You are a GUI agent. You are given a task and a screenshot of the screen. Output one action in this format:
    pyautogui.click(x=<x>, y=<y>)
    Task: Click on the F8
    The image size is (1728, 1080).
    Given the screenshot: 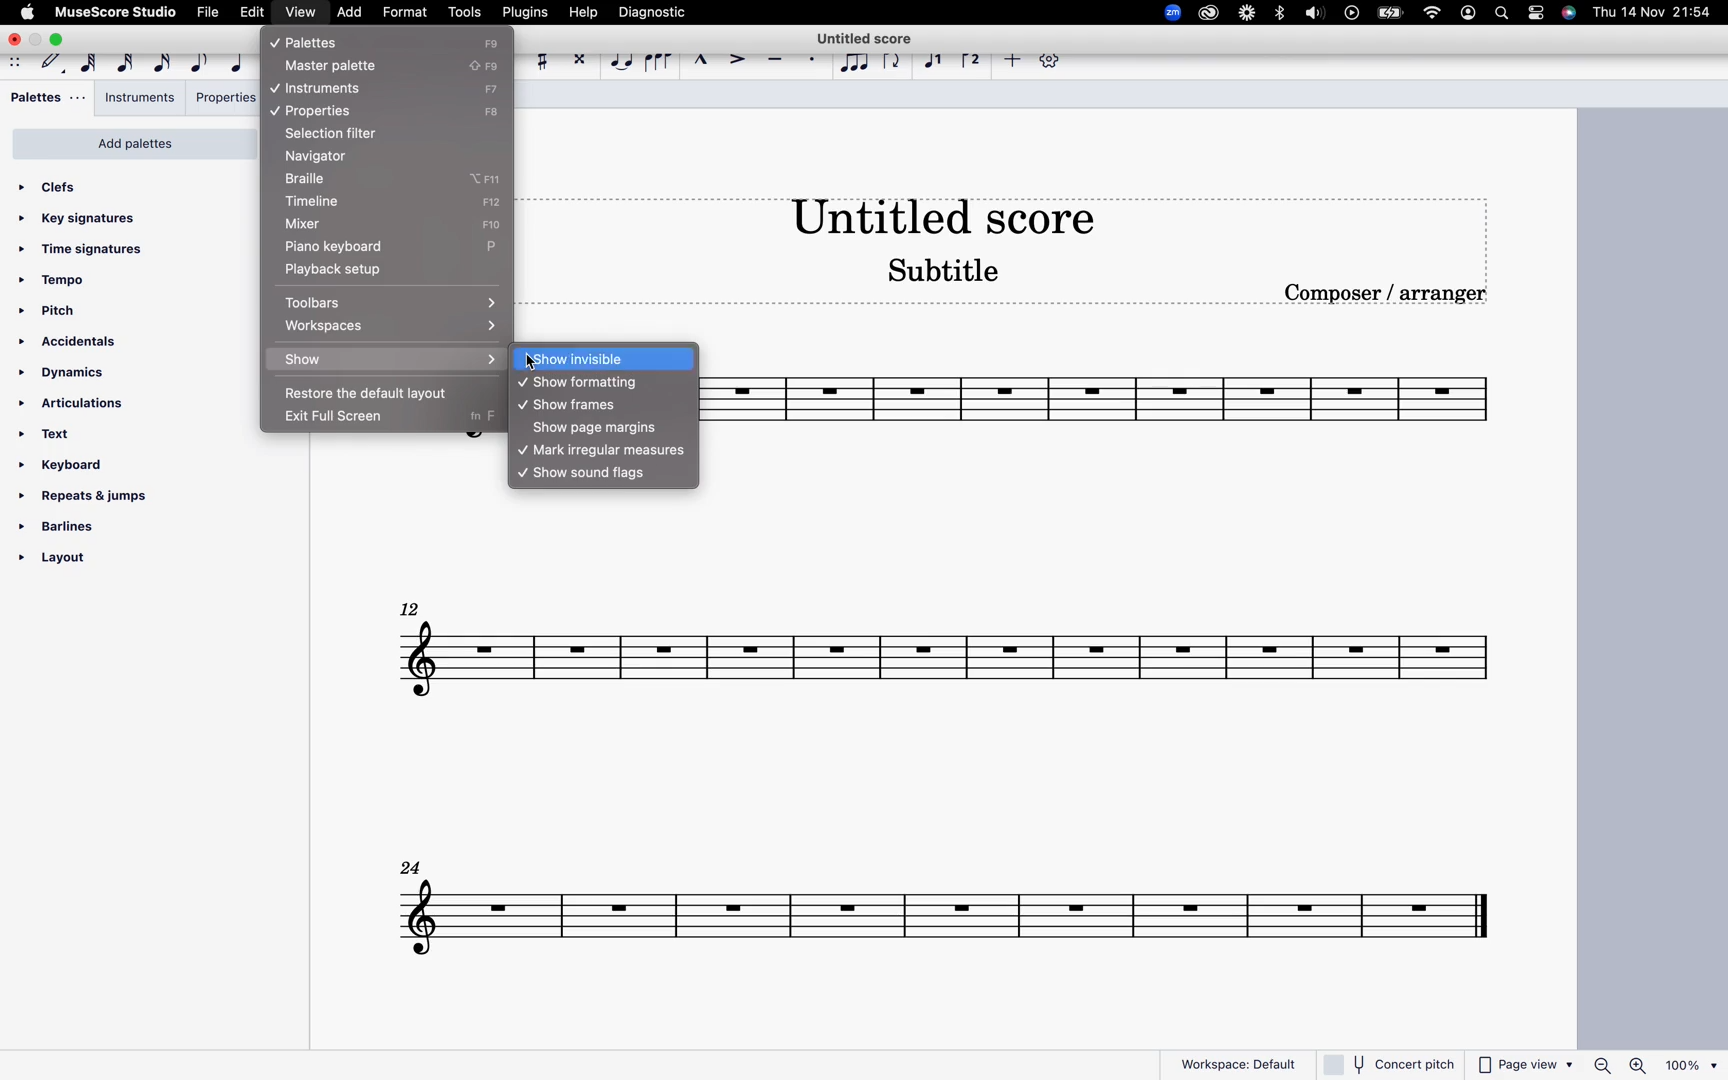 What is the action you would take?
    pyautogui.click(x=487, y=113)
    